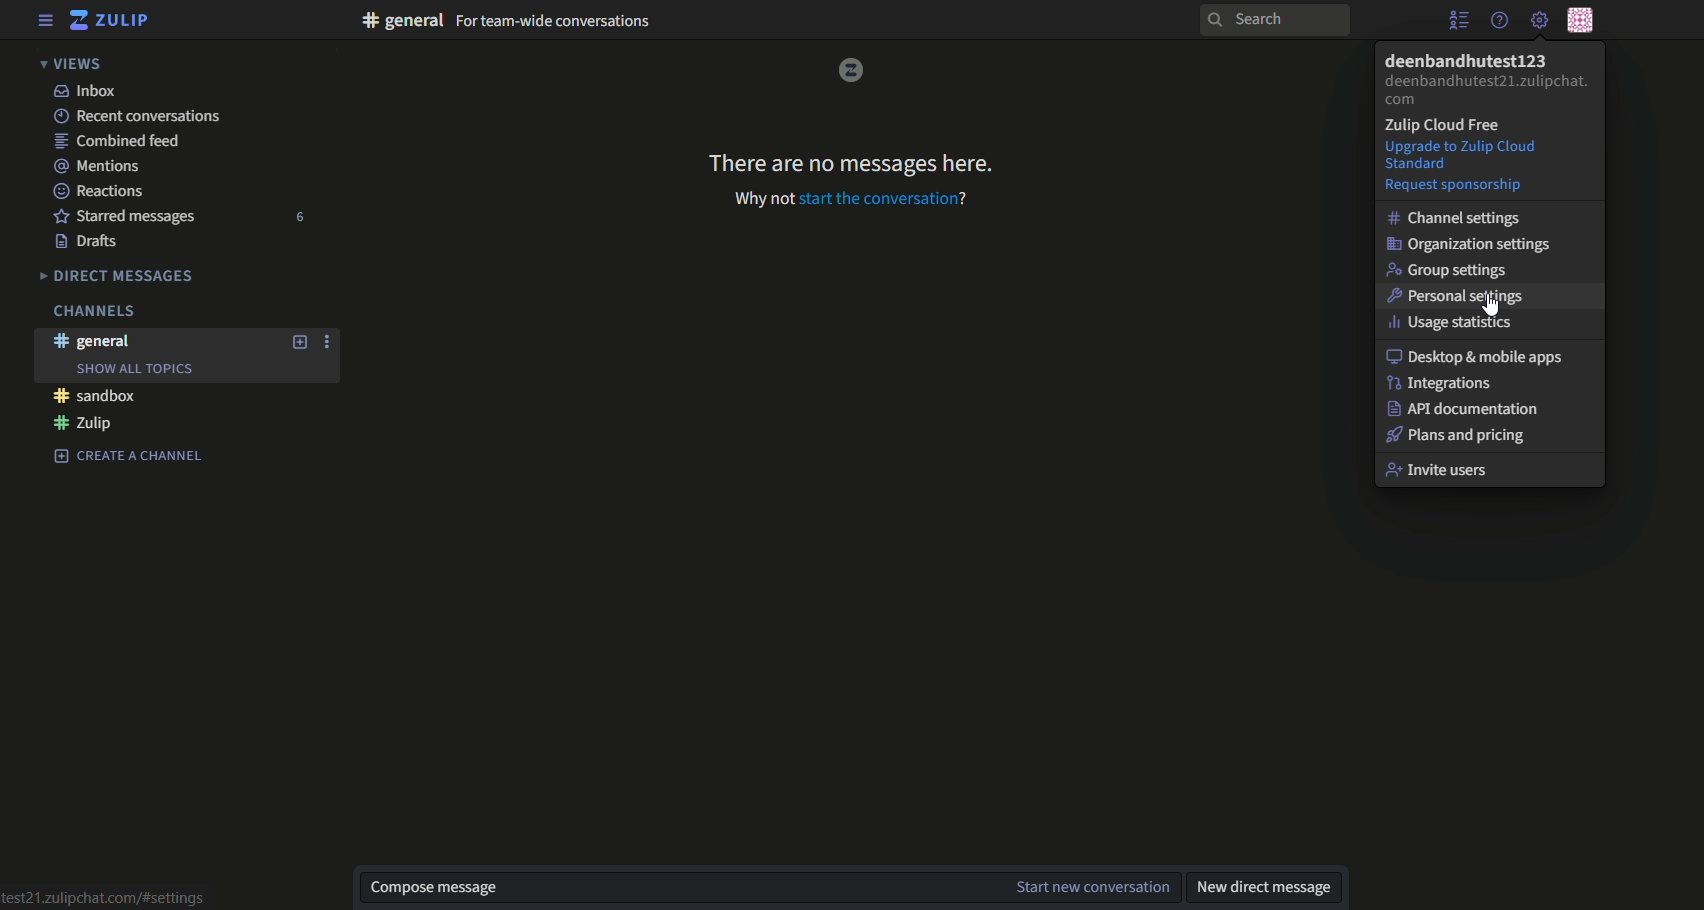 This screenshot has height=910, width=1704. What do you see at coordinates (134, 369) in the screenshot?
I see `Show all topics` at bounding box center [134, 369].